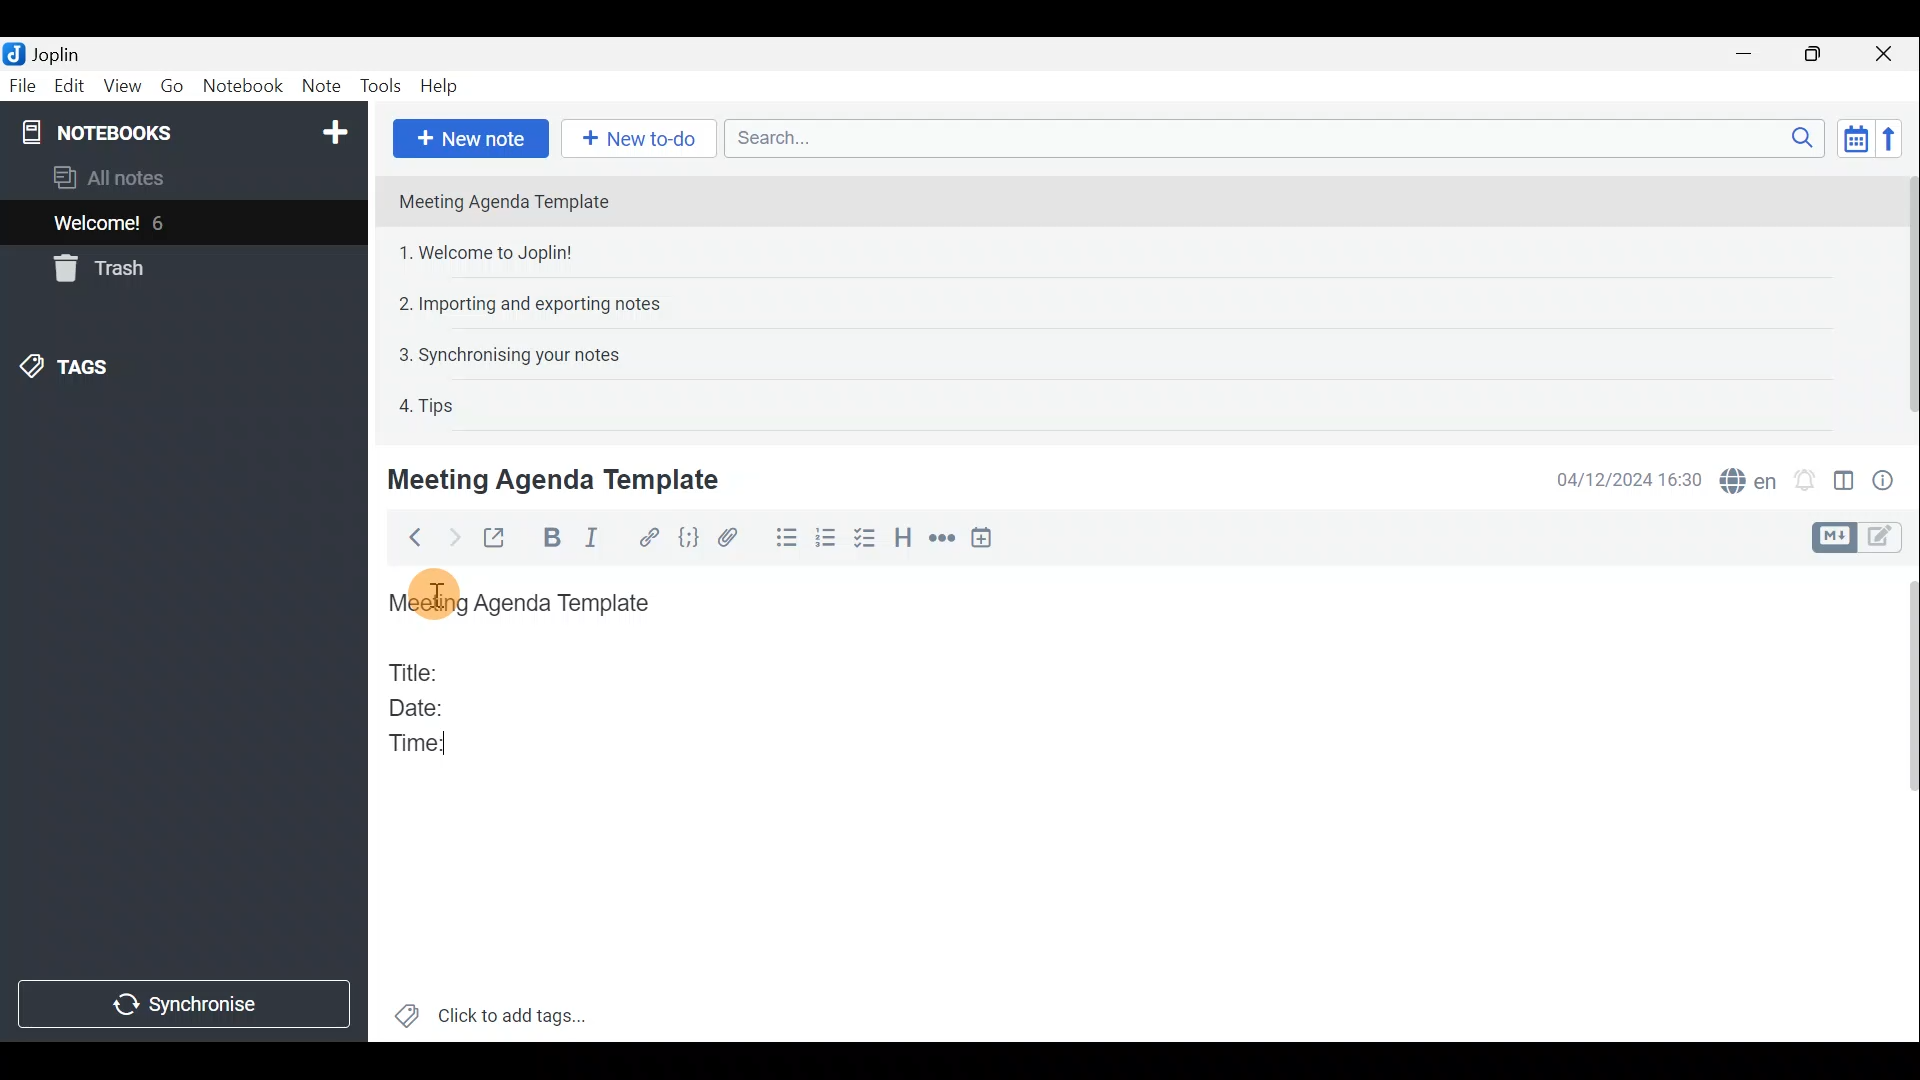  I want to click on Insert time, so click(986, 541).